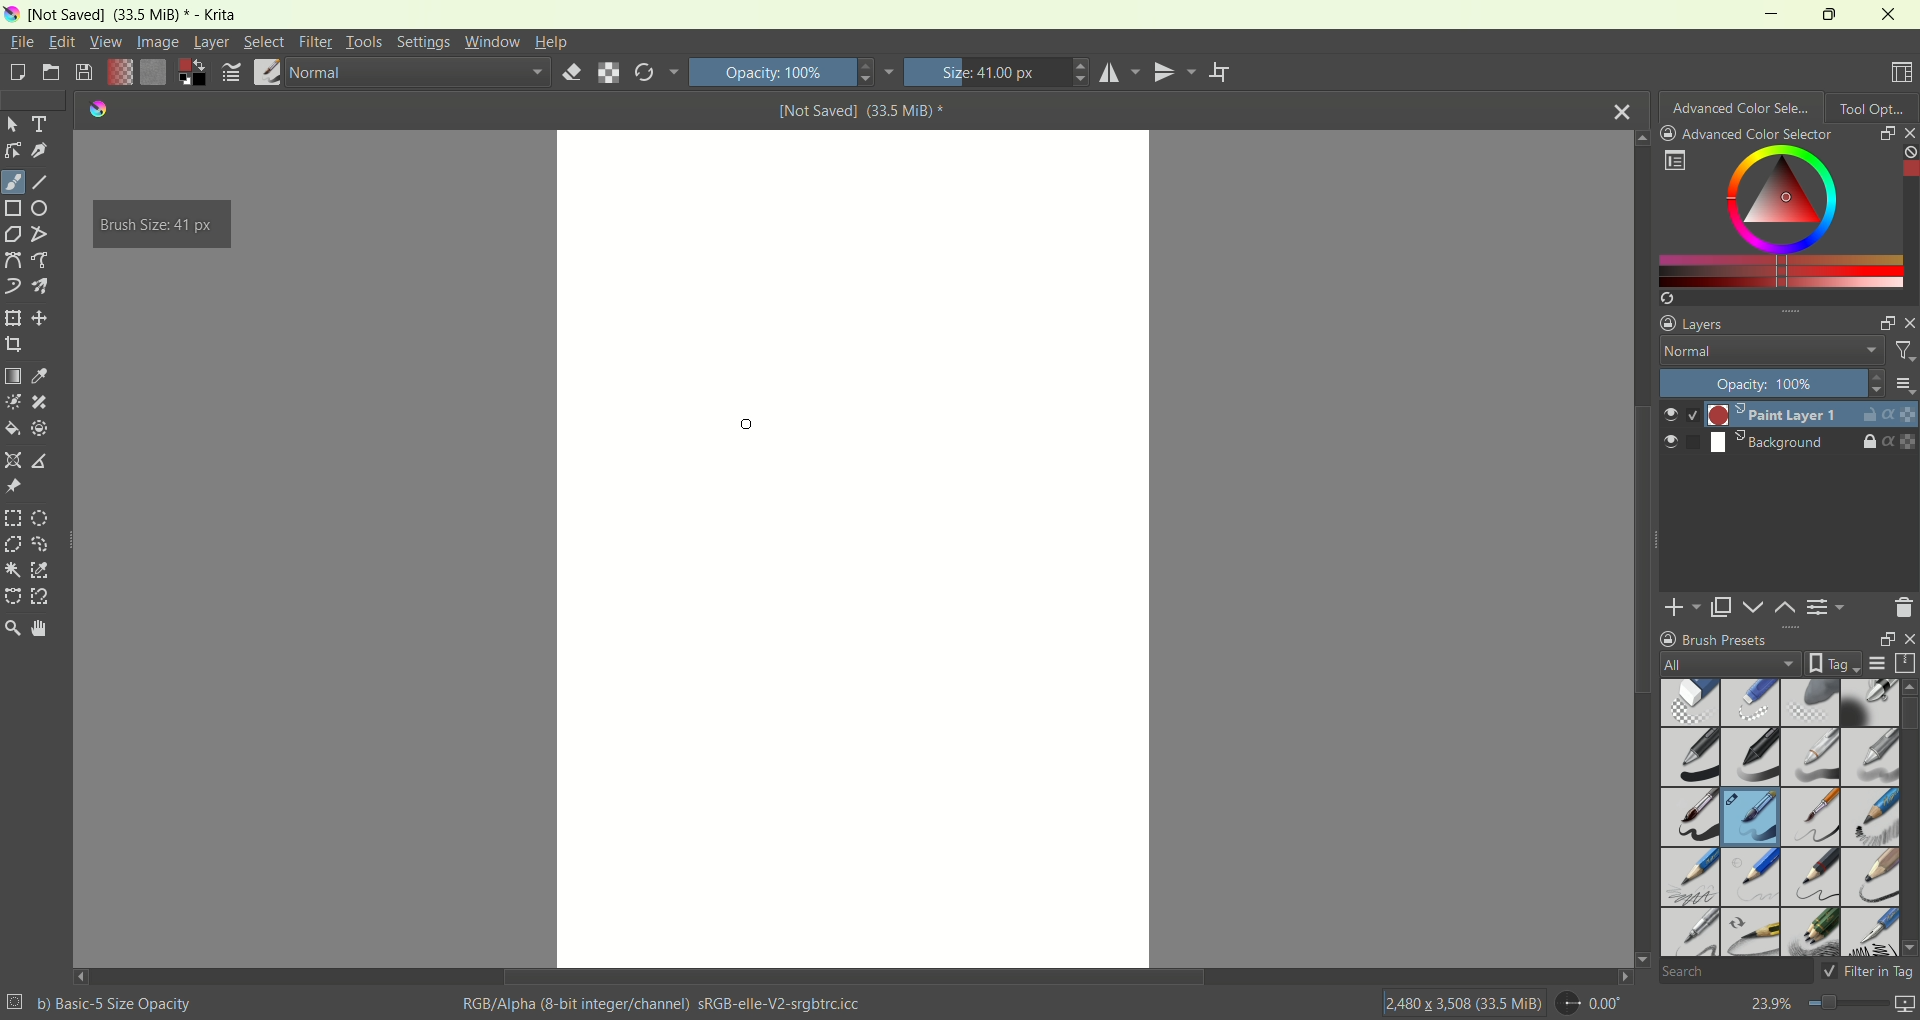  What do you see at coordinates (1903, 384) in the screenshot?
I see `options` at bounding box center [1903, 384].